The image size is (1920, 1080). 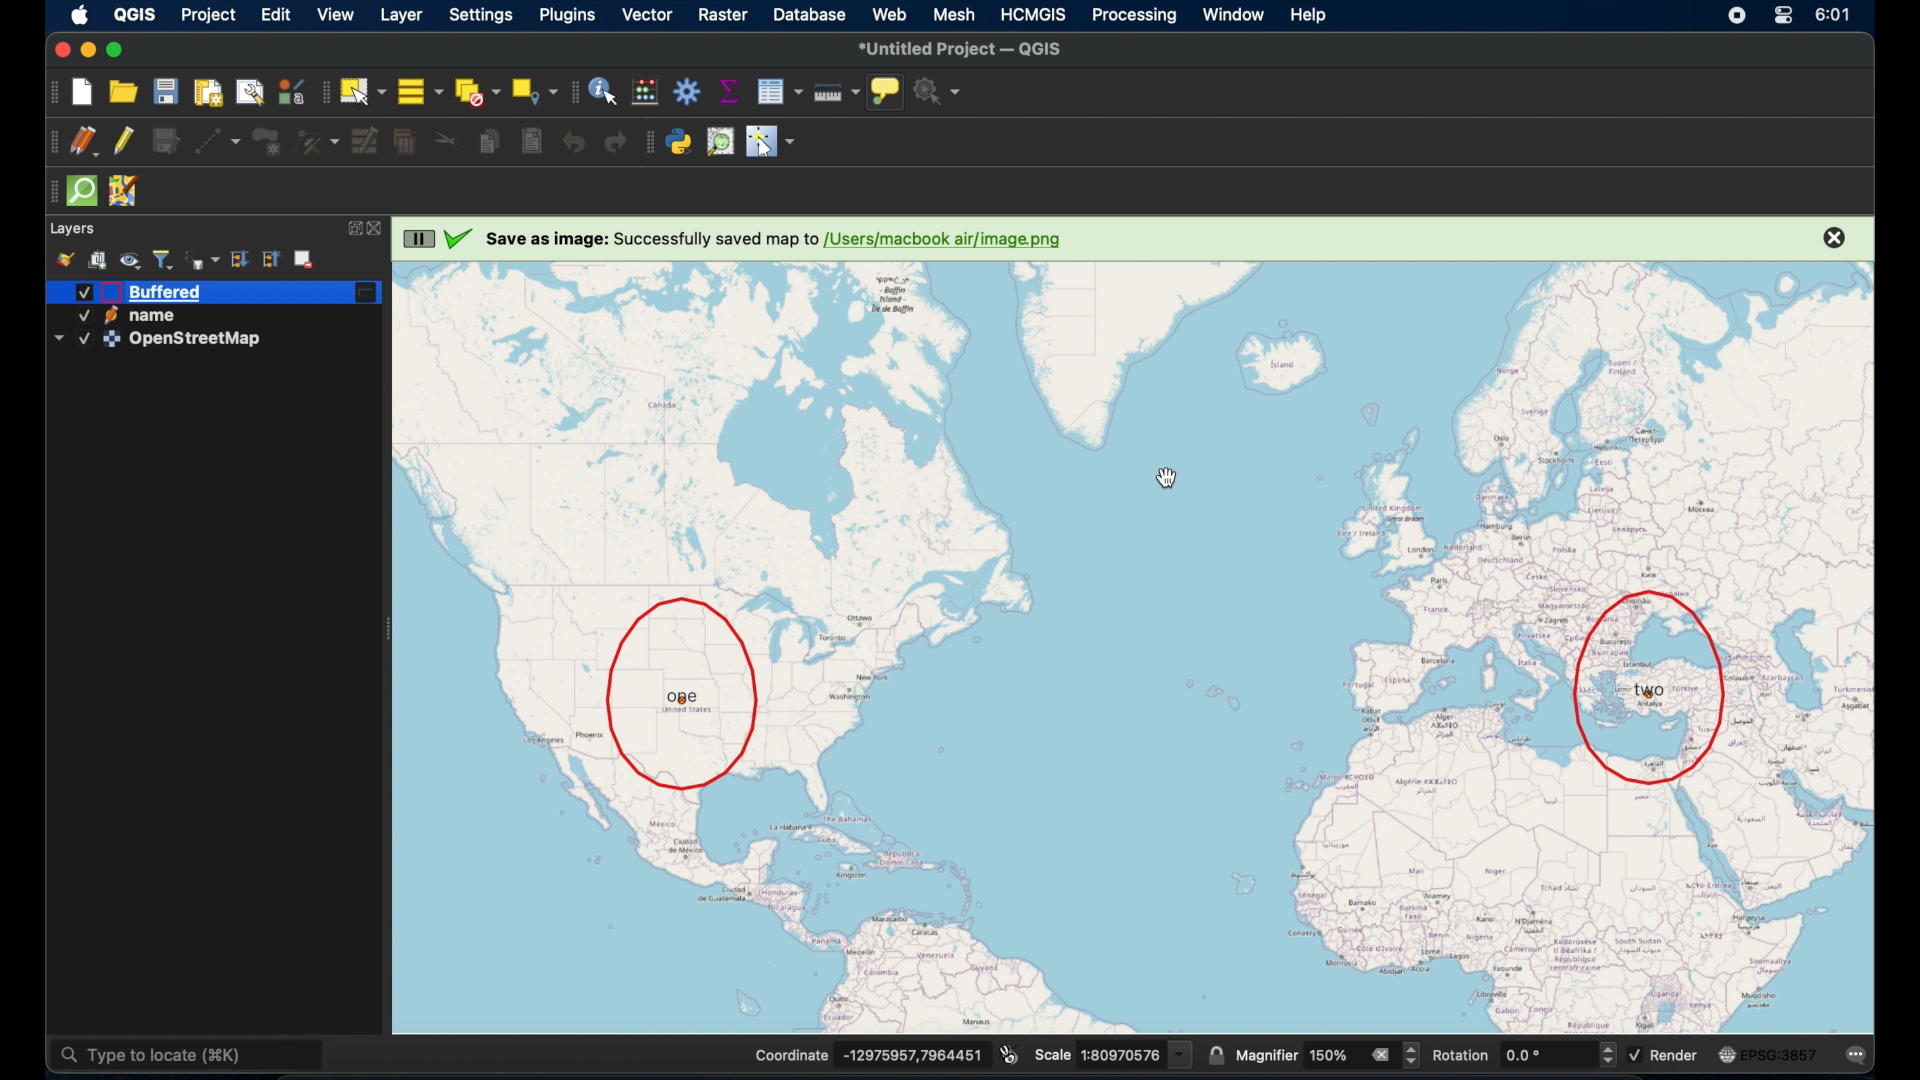 I want to click on dropdown, so click(x=57, y=339).